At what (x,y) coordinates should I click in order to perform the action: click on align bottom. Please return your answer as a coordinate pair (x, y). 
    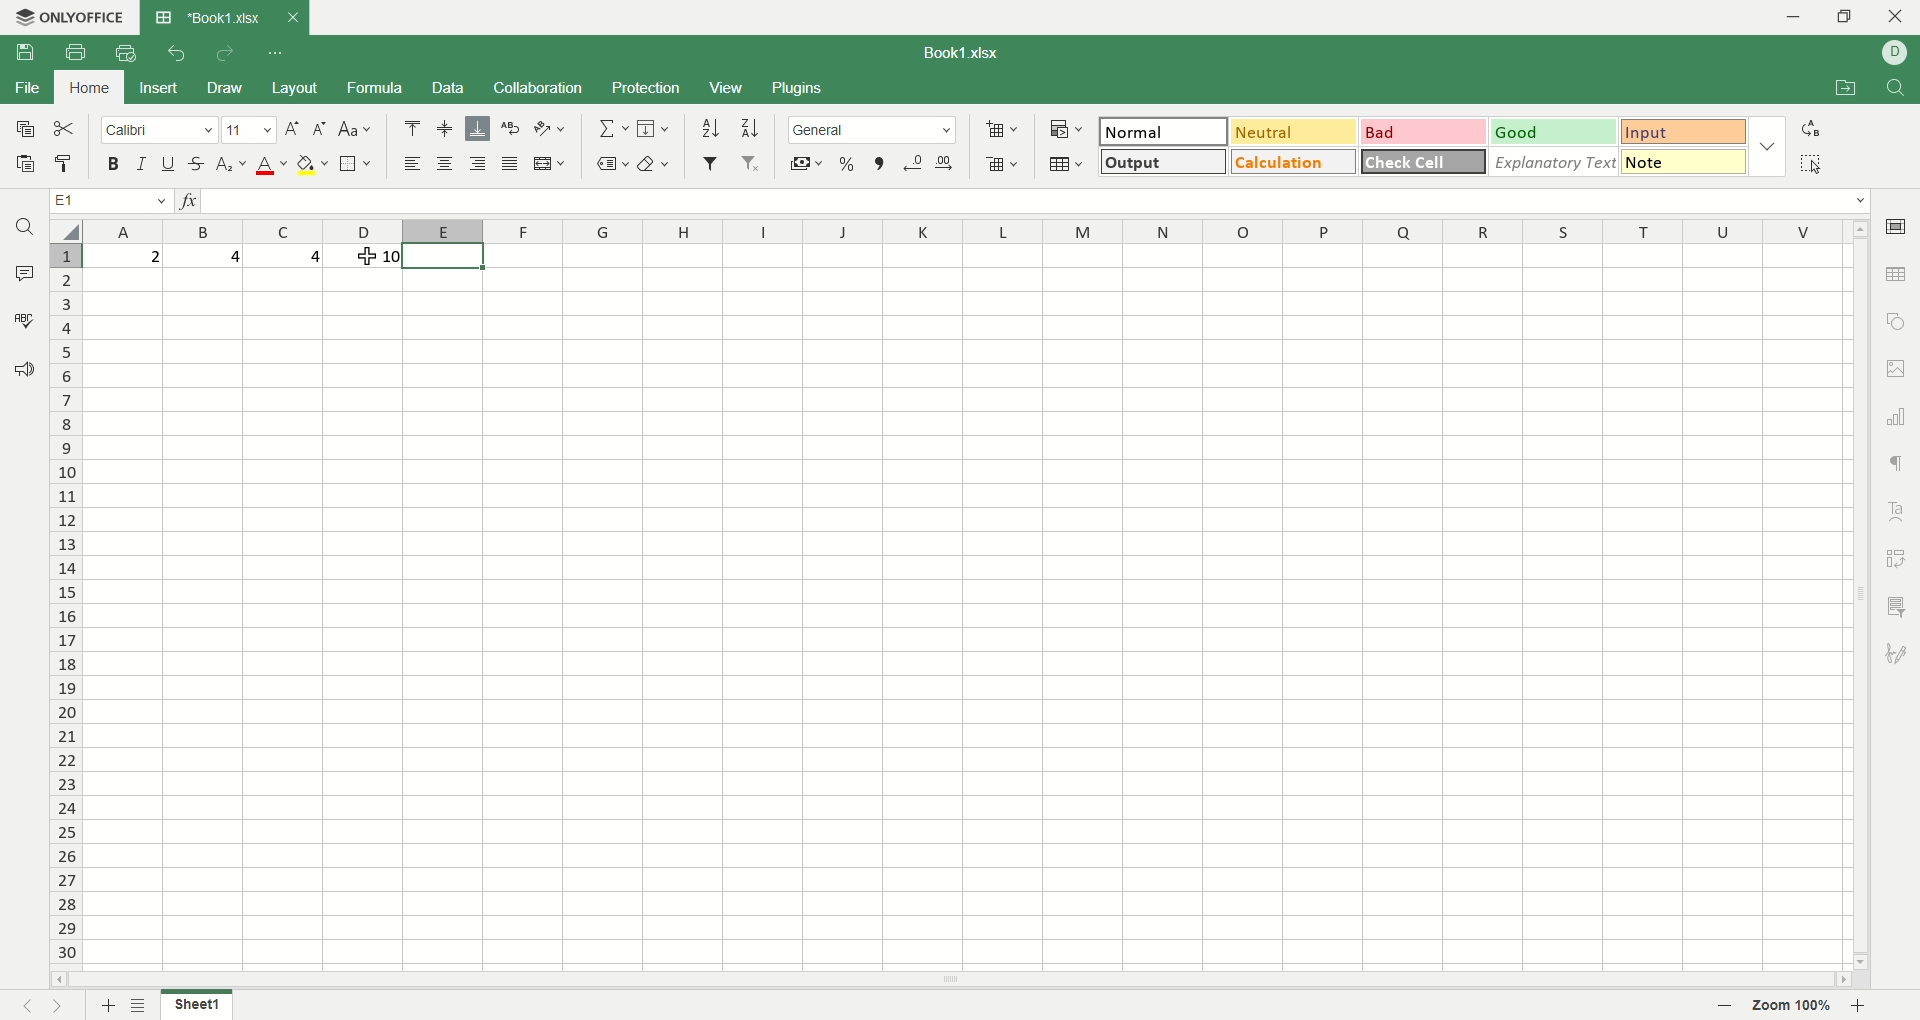
    Looking at the image, I should click on (476, 130).